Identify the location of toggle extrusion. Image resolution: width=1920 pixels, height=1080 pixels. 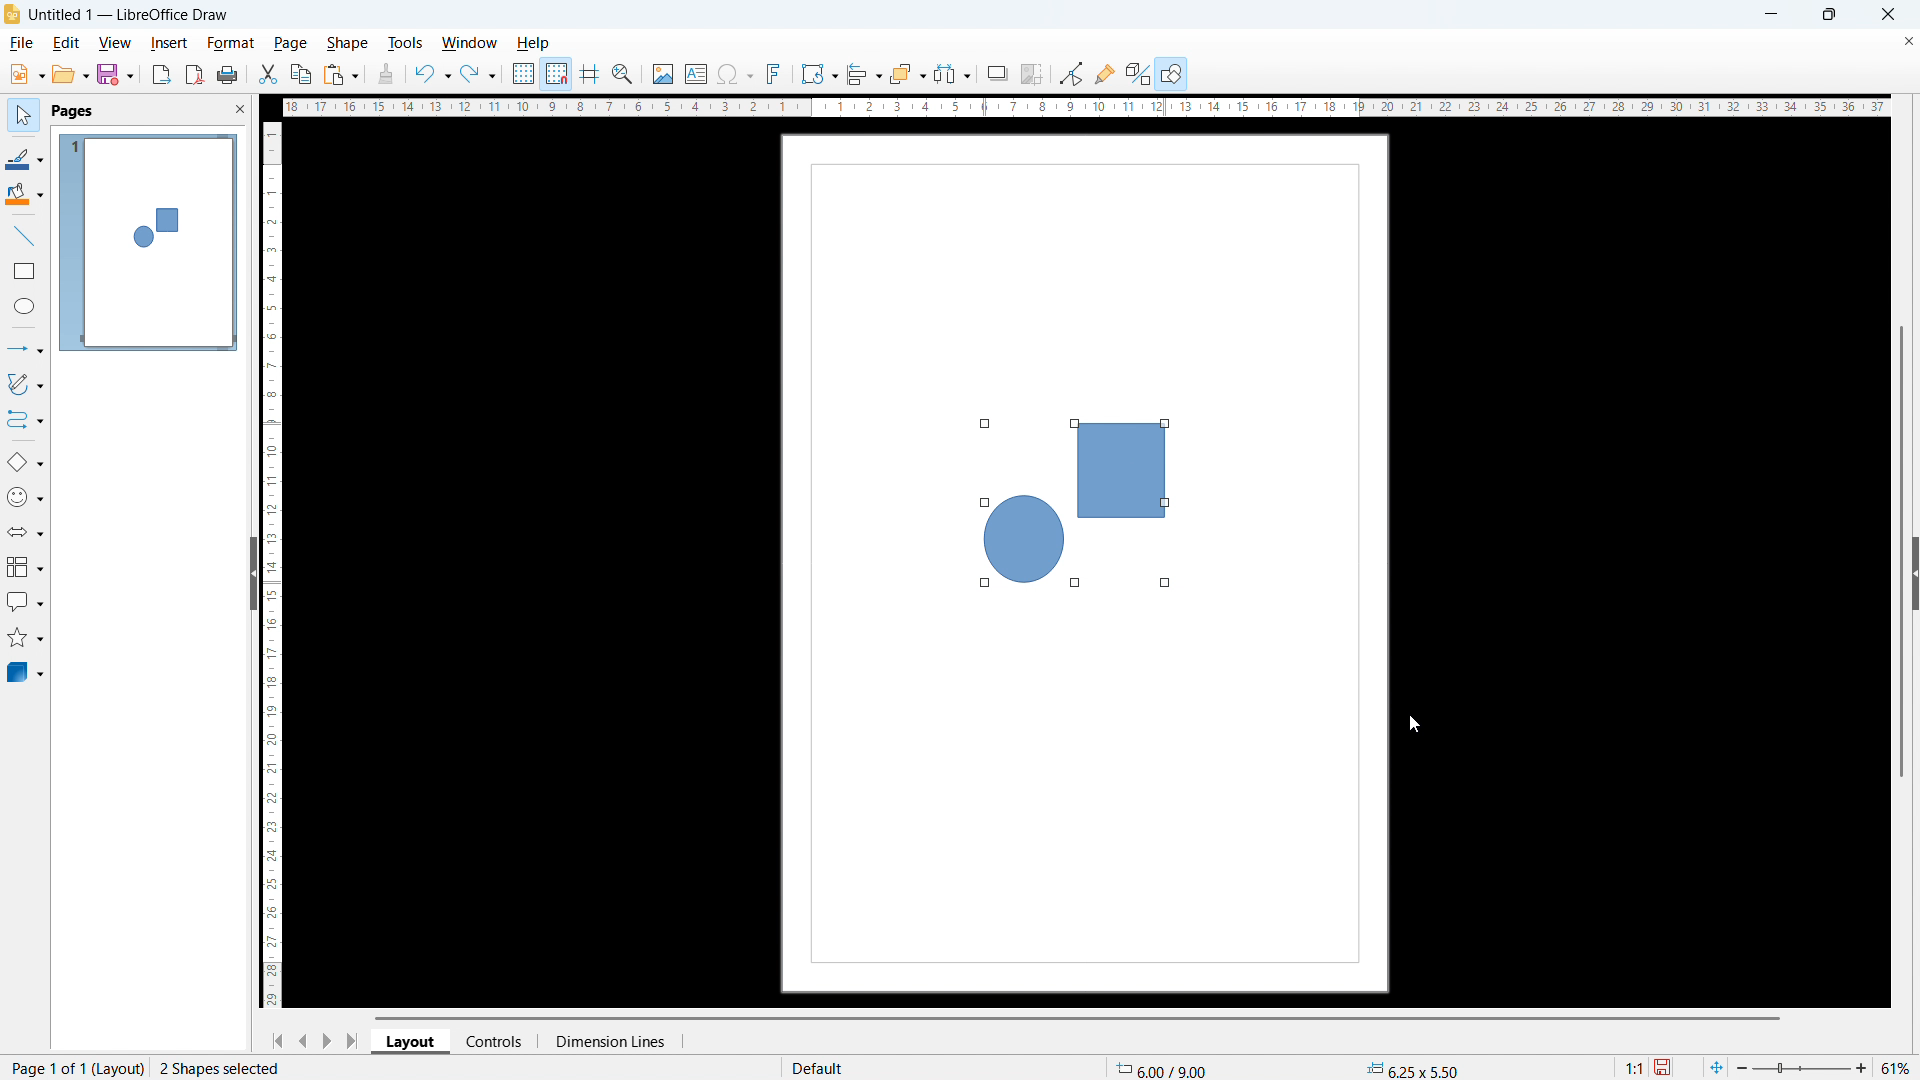
(1138, 74).